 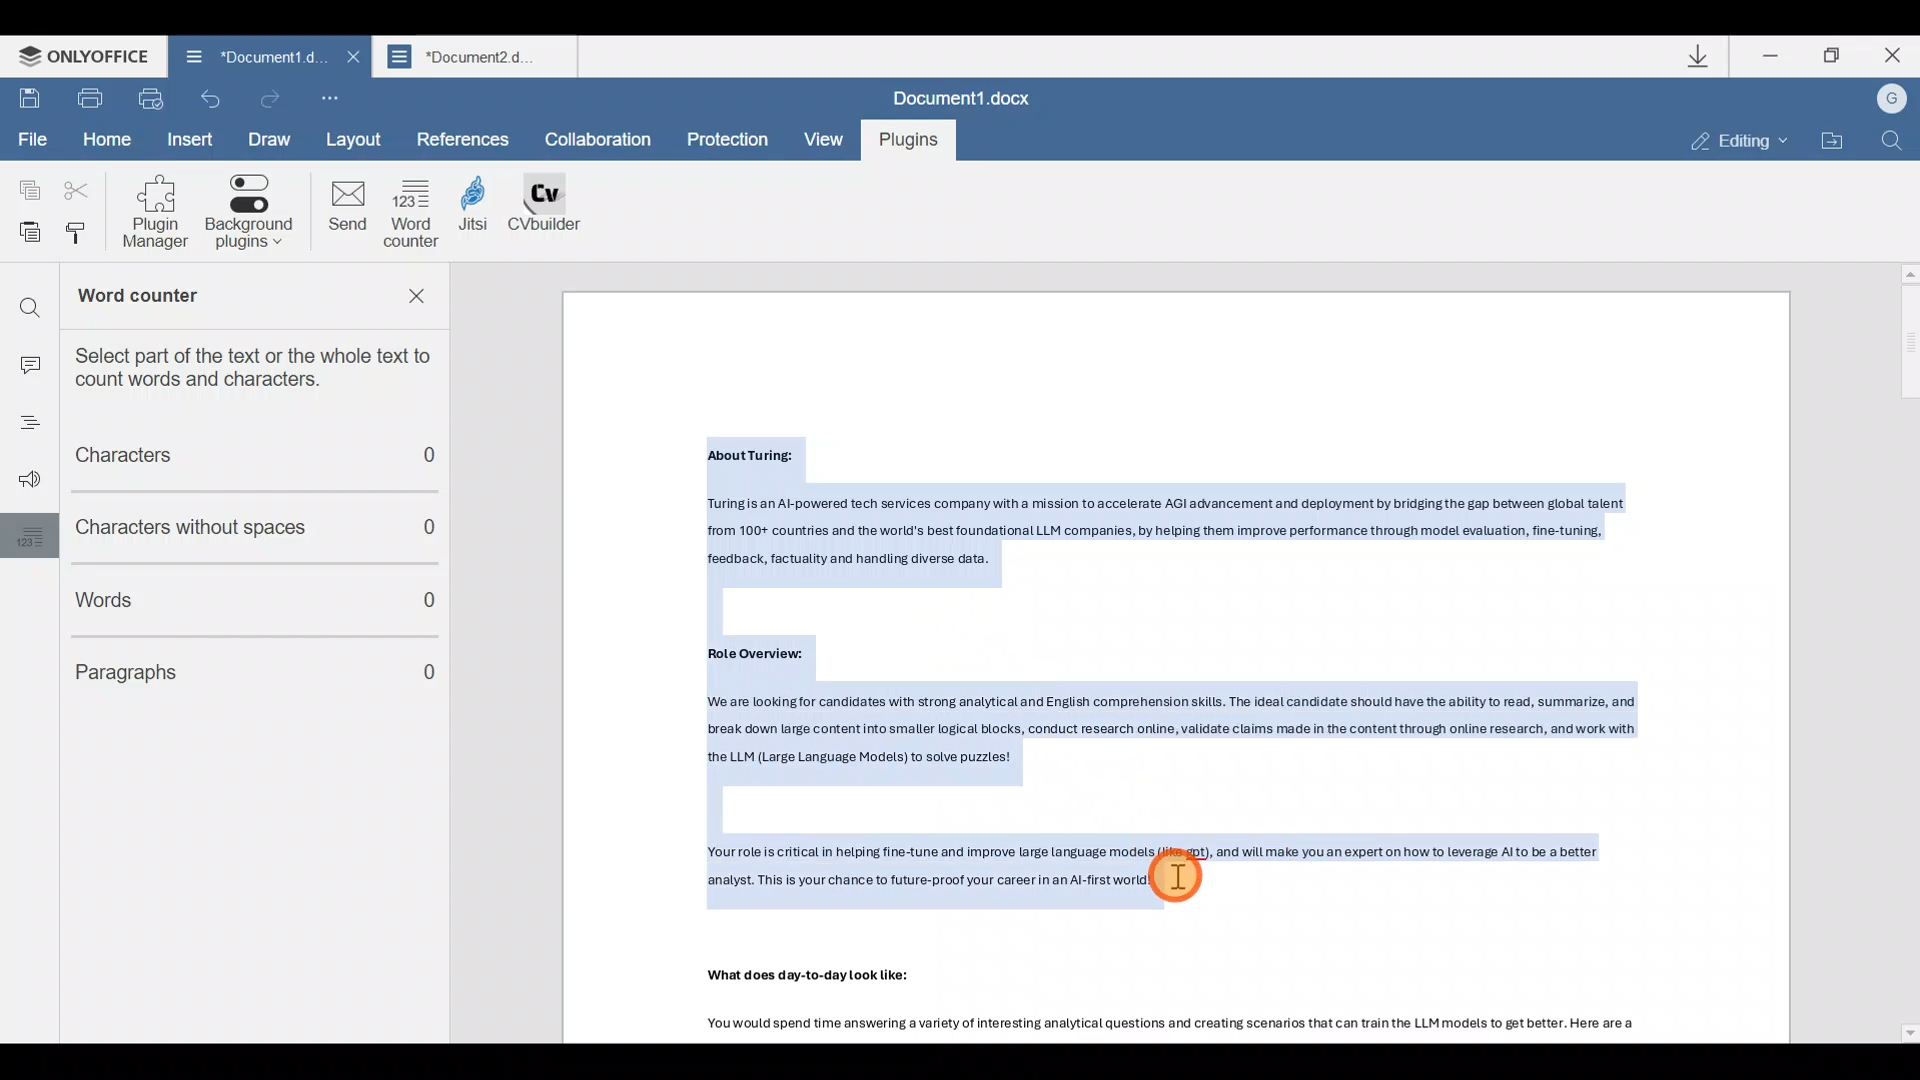 What do you see at coordinates (433, 675) in the screenshot?
I see `0` at bounding box center [433, 675].